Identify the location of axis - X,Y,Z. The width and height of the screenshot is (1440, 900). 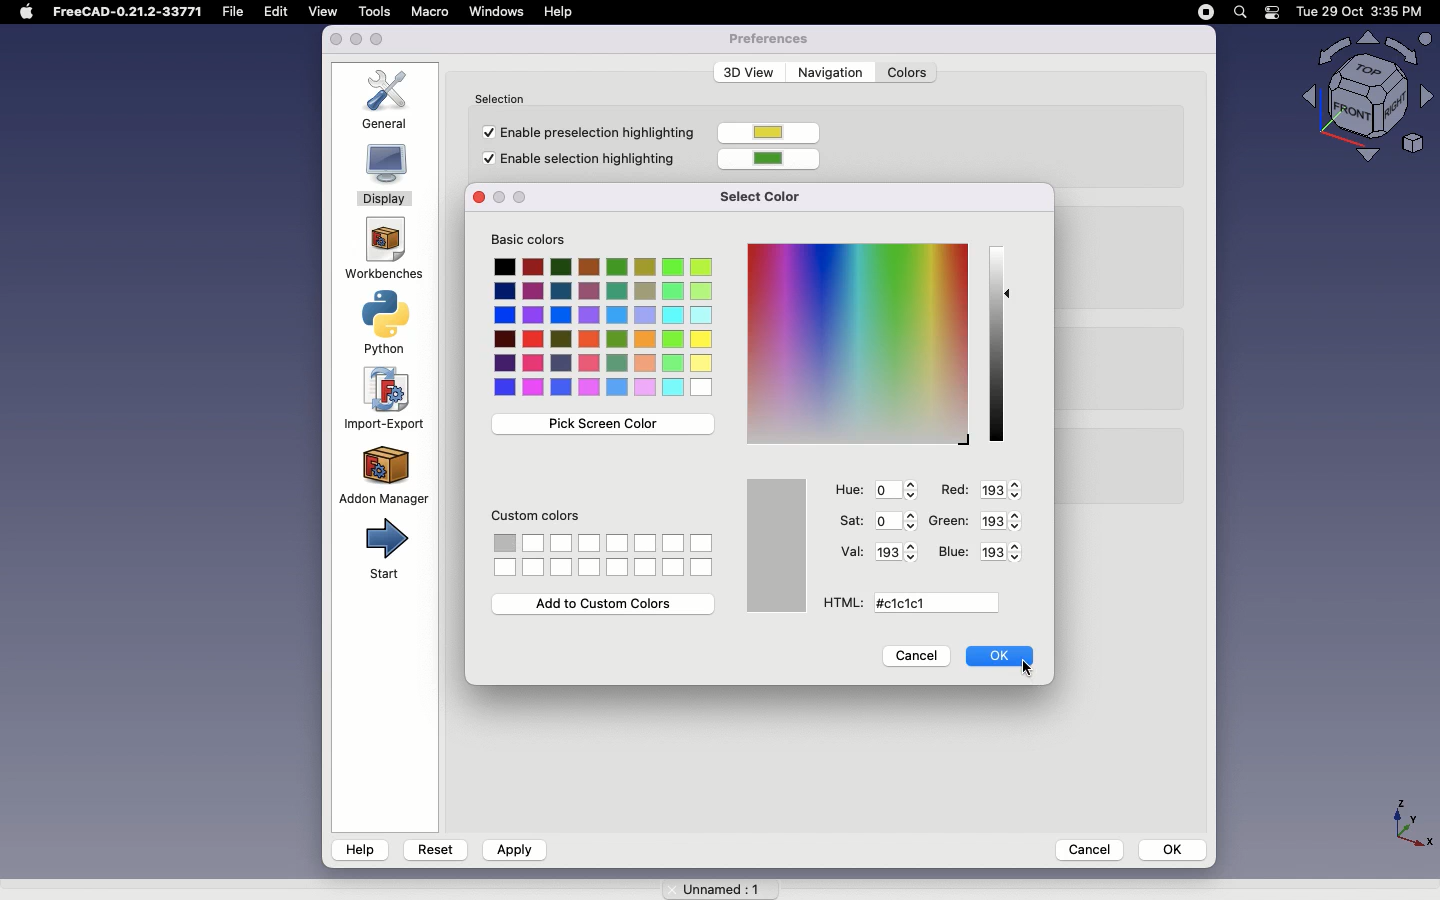
(1409, 820).